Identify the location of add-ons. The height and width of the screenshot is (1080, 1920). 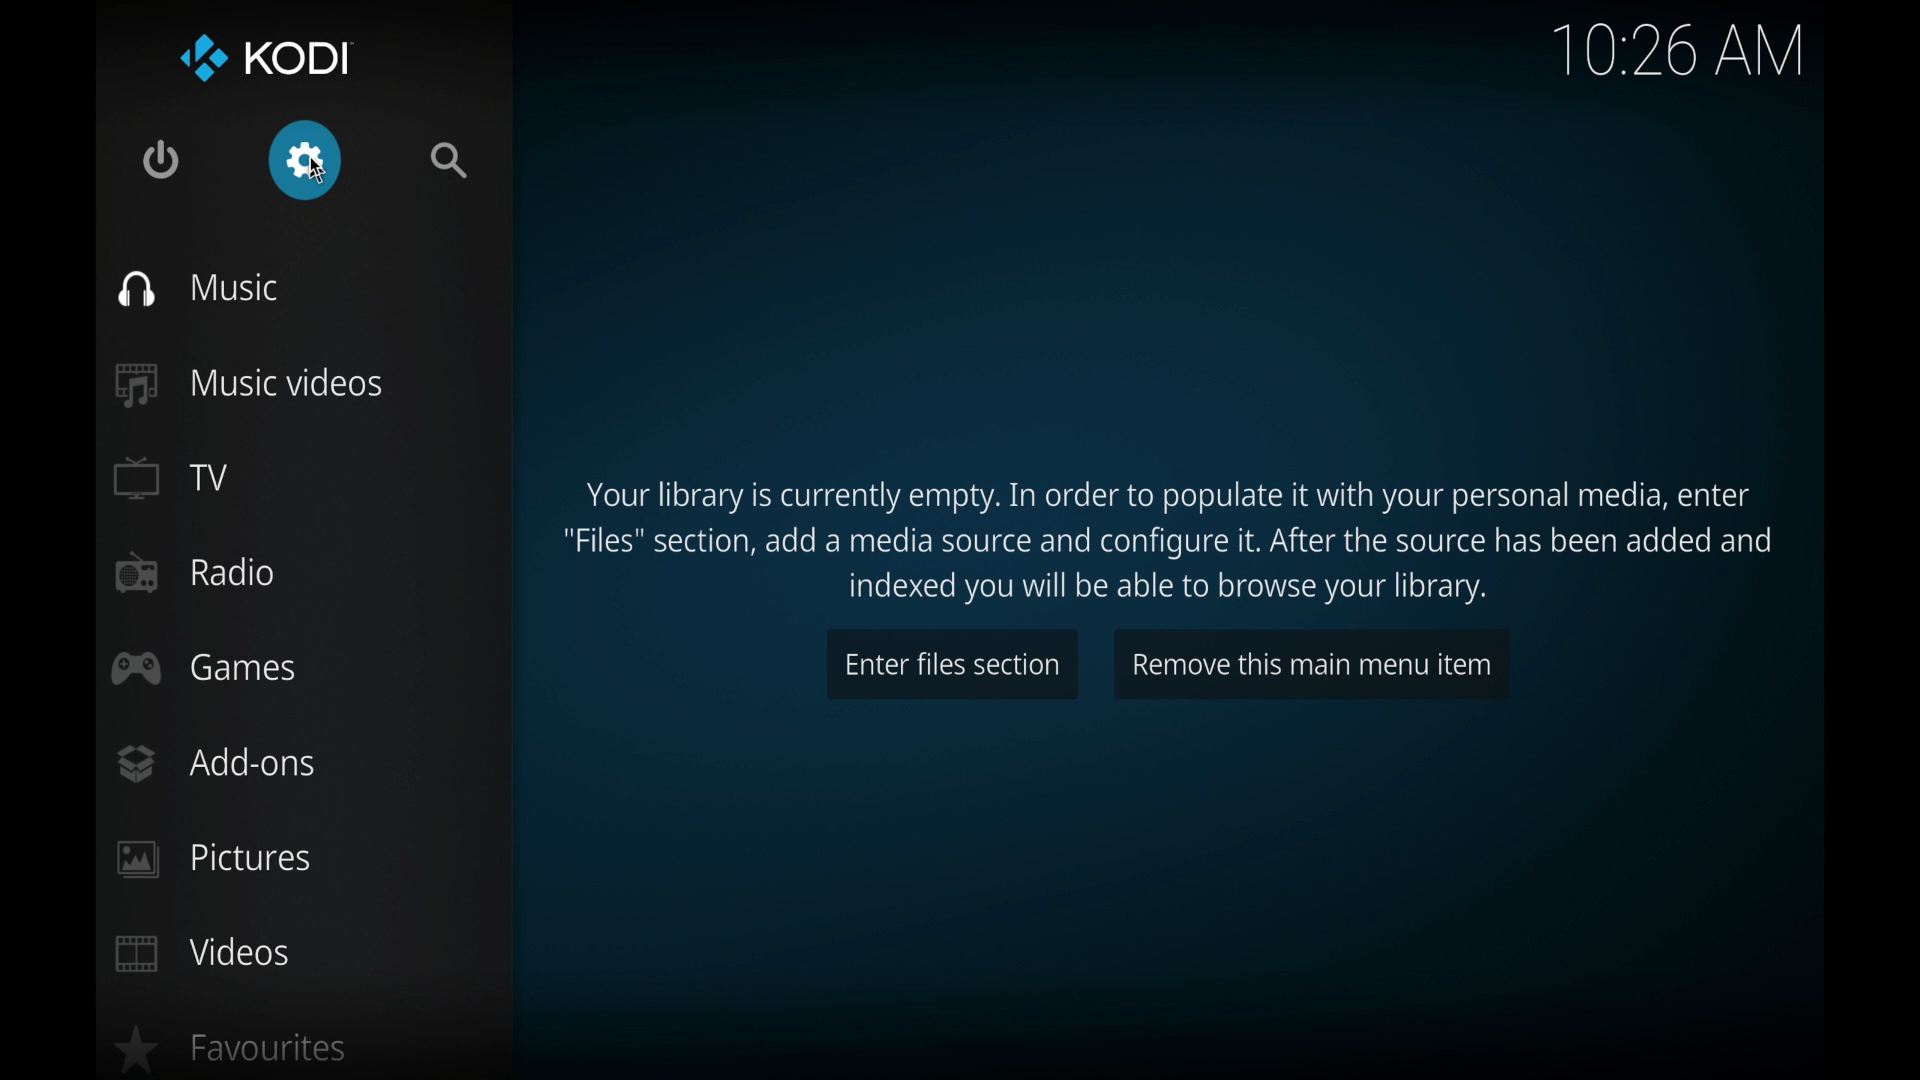
(220, 763).